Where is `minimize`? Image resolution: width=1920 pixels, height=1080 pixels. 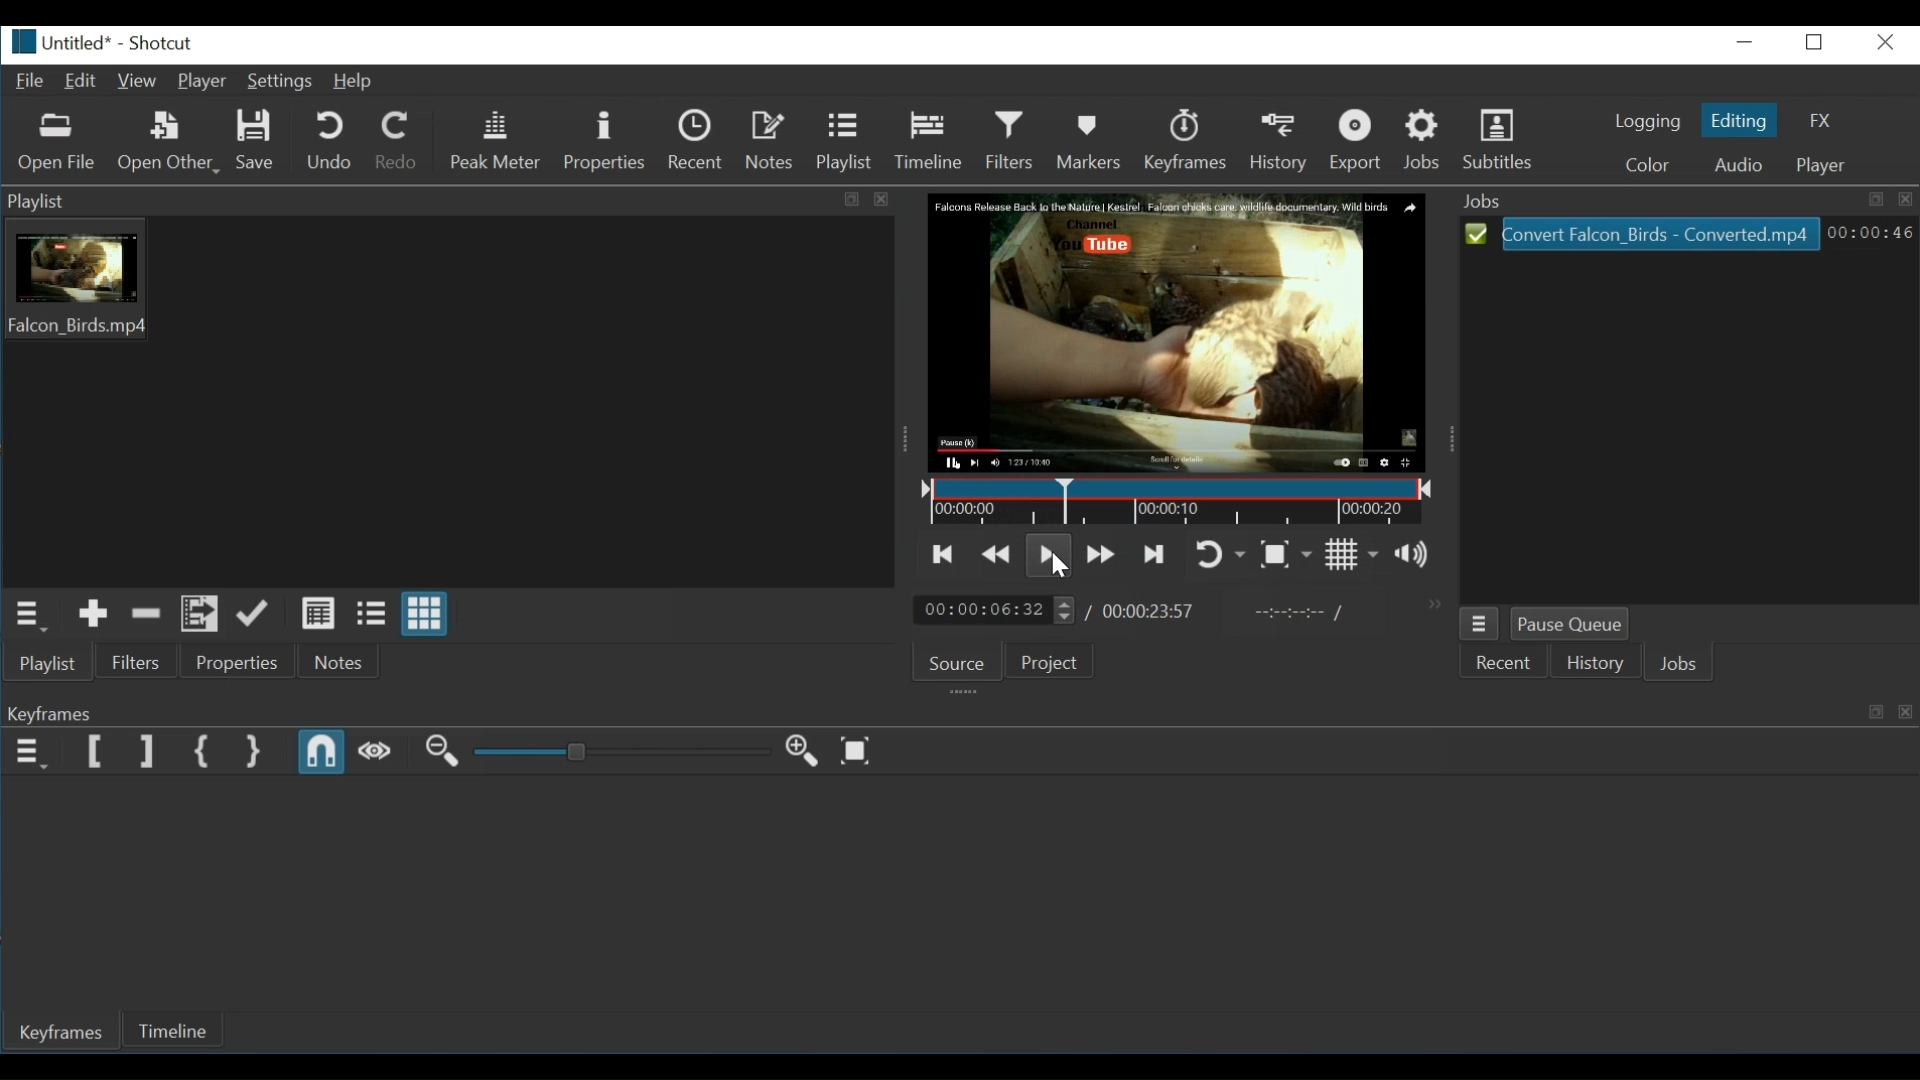
minimize is located at coordinates (1739, 45).